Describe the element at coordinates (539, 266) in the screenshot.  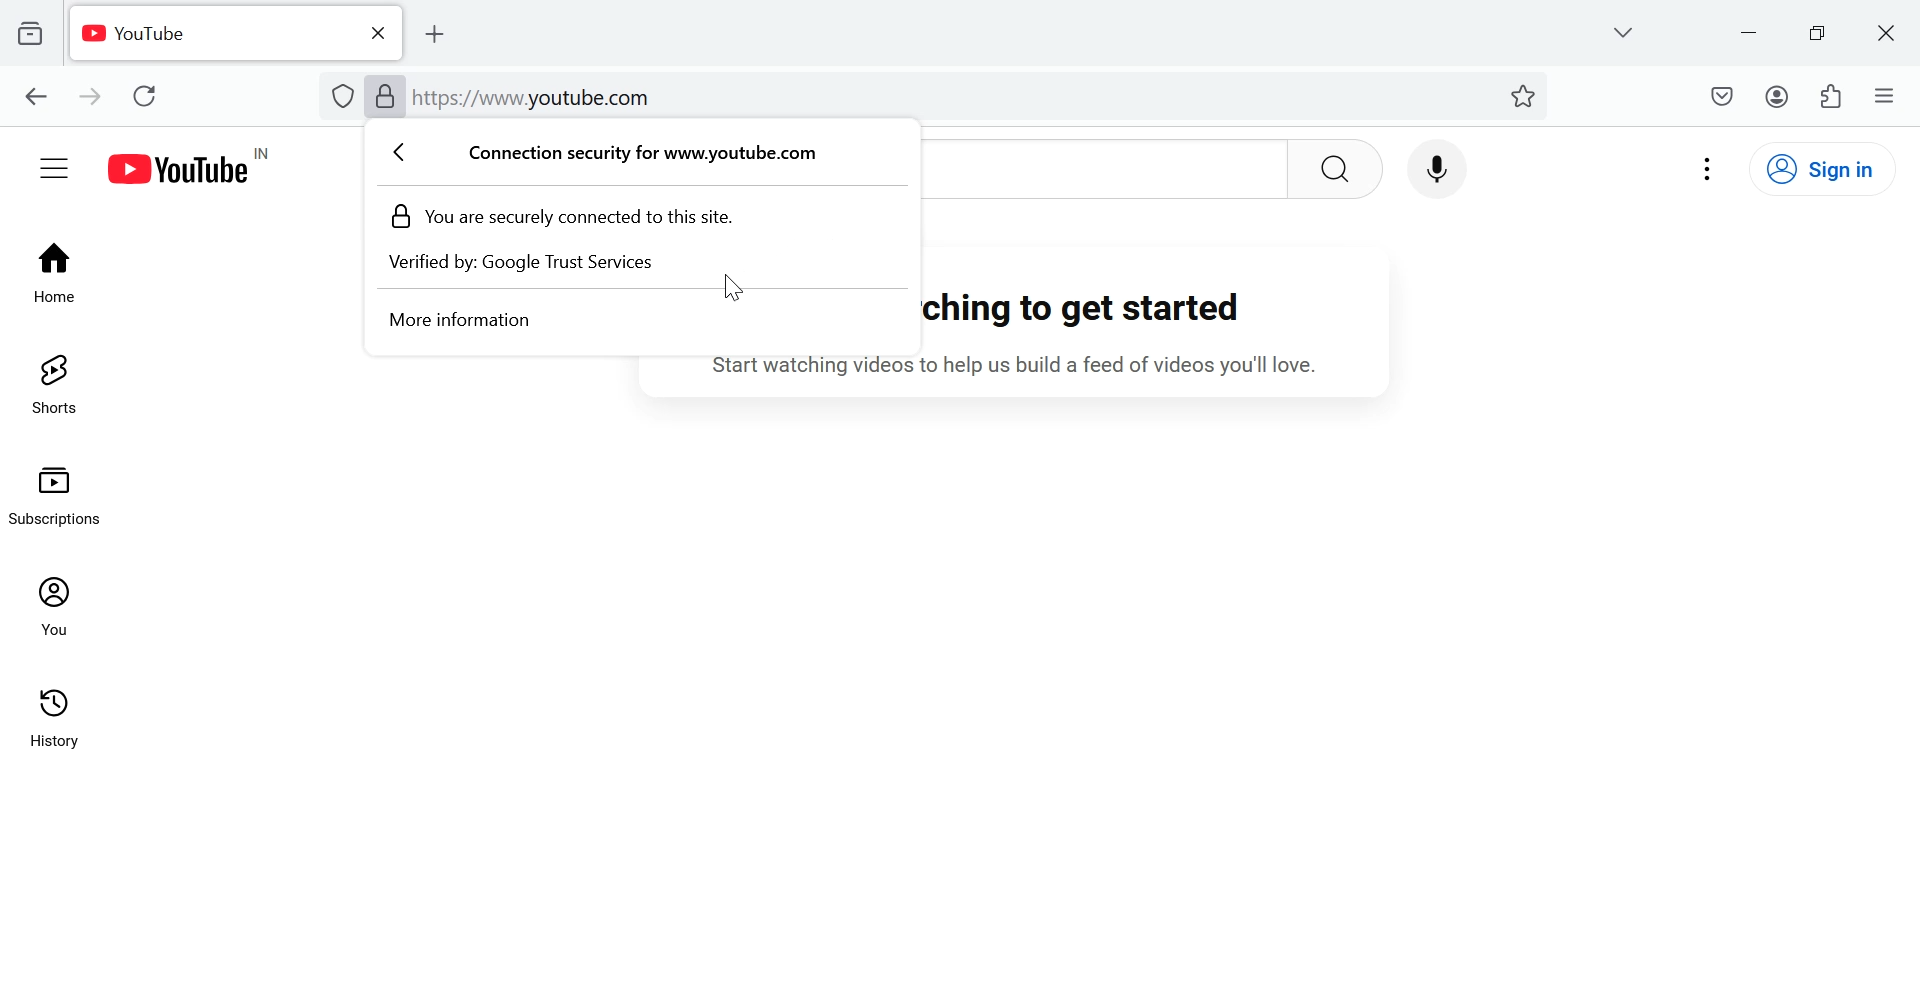
I see `Verified by: Google Trust Services` at that location.